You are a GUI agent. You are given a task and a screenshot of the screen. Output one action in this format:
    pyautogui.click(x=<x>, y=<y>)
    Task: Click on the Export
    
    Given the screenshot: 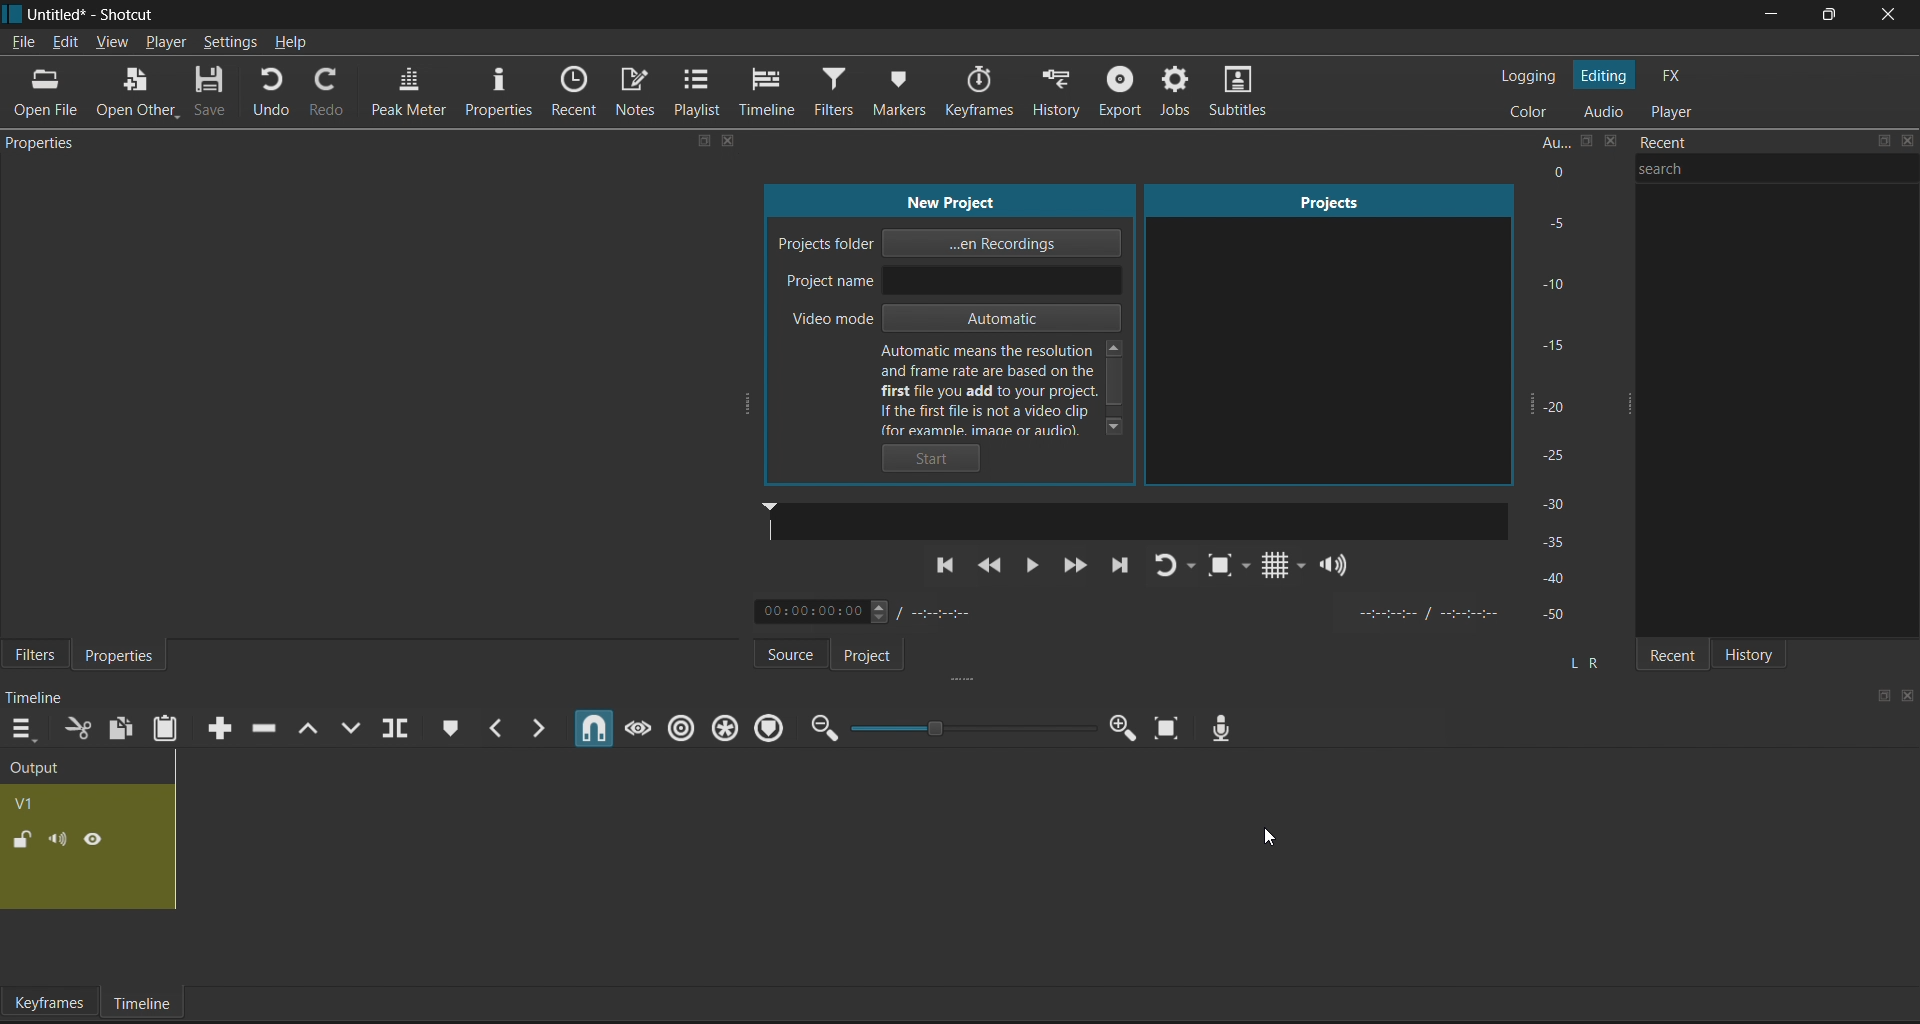 What is the action you would take?
    pyautogui.click(x=1122, y=95)
    